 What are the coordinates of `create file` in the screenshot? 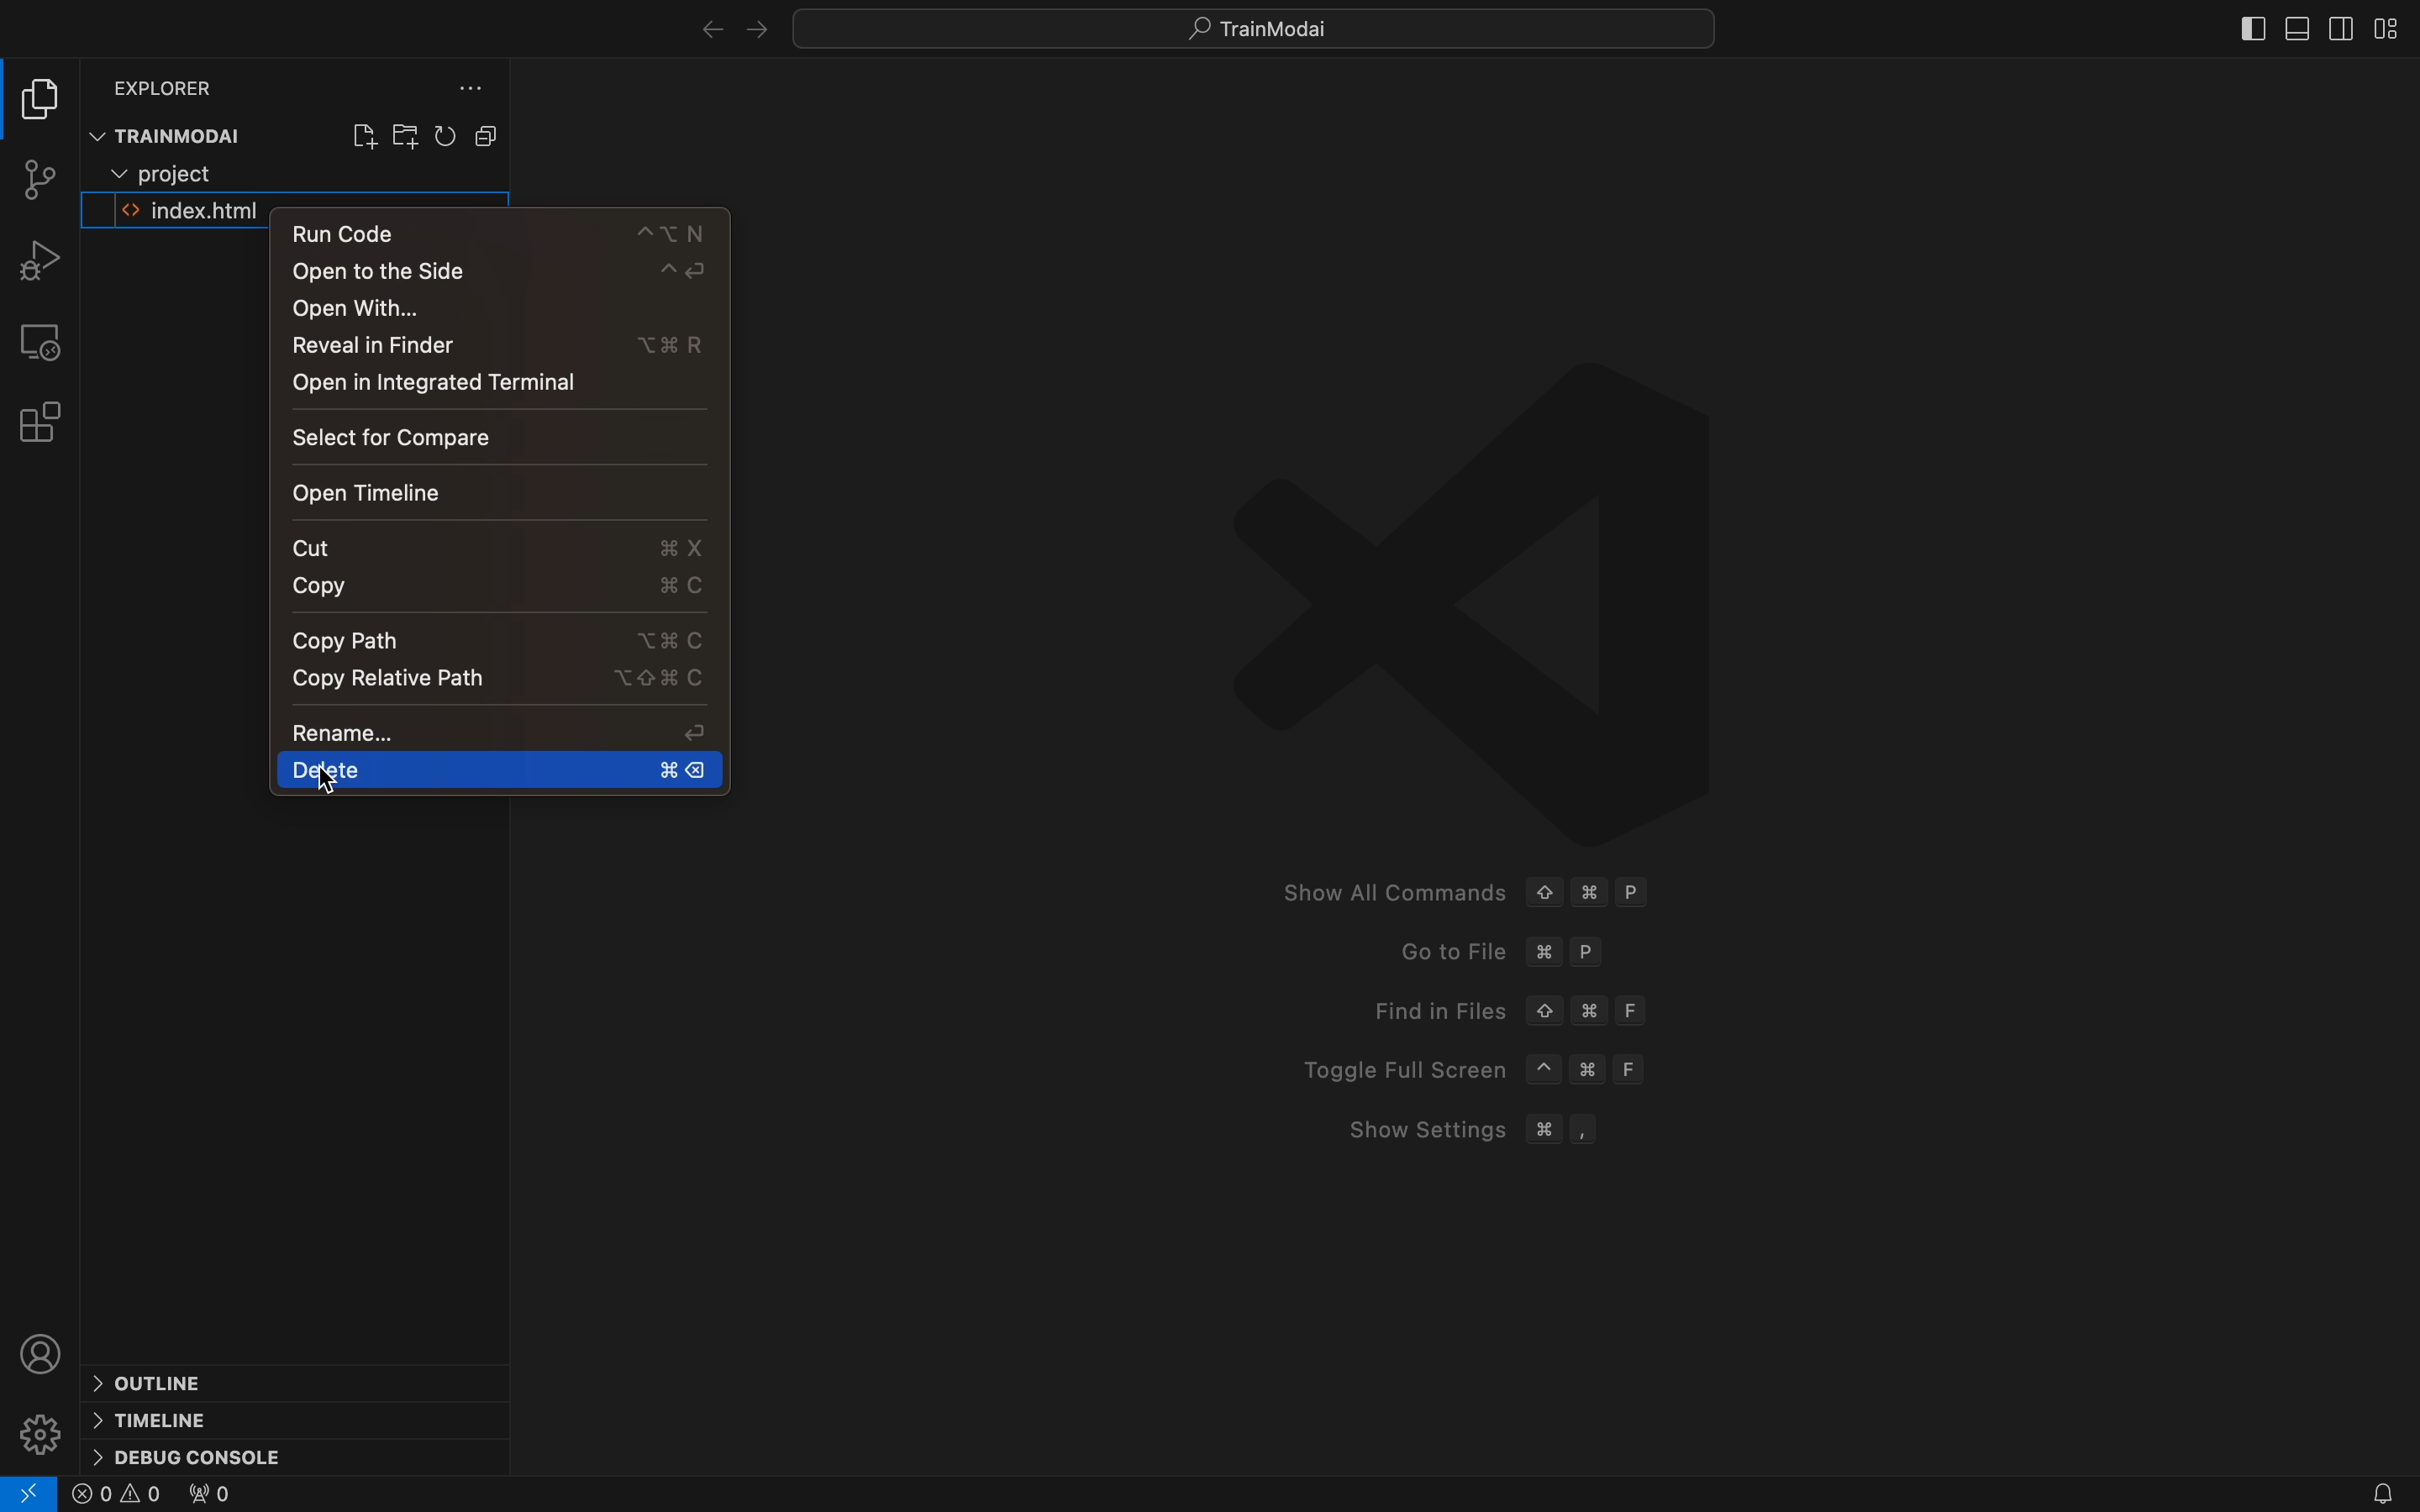 It's located at (360, 132).